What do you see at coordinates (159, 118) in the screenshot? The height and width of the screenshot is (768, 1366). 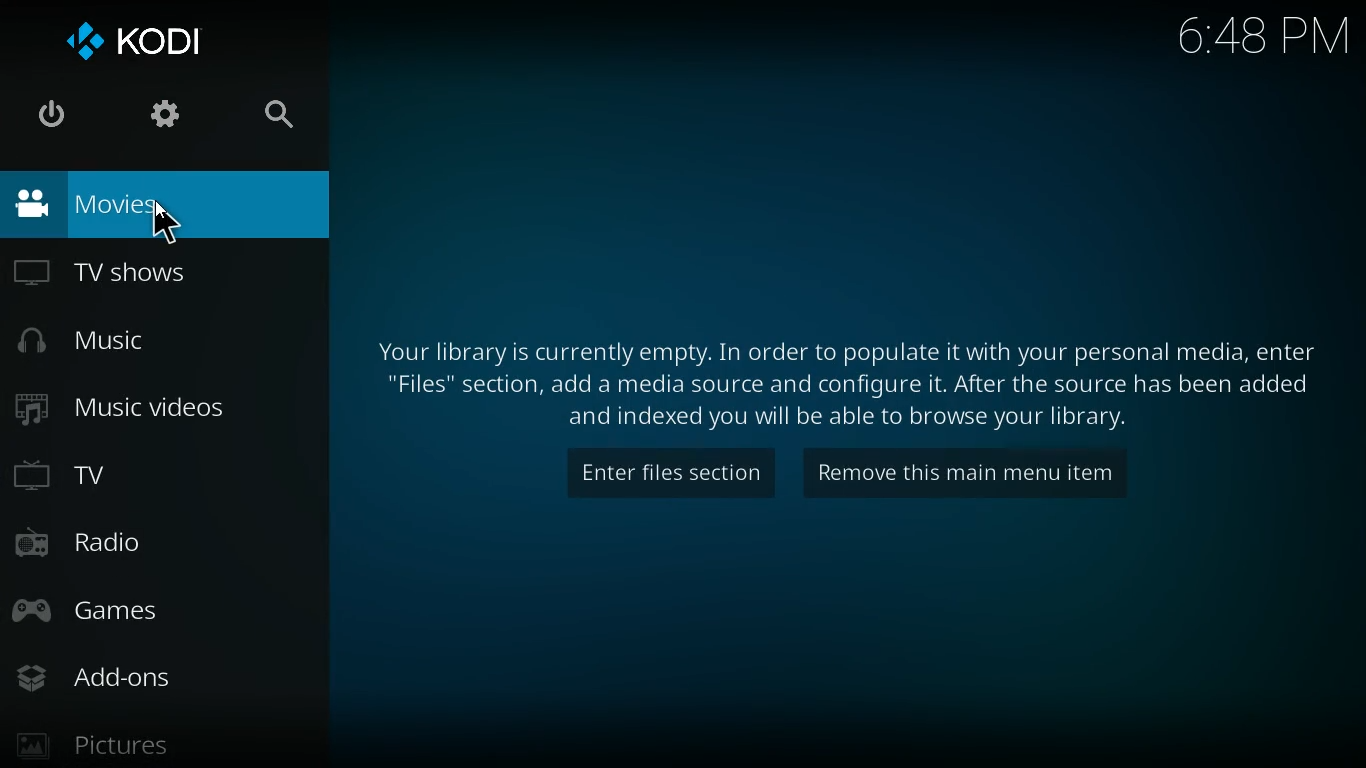 I see `settings` at bounding box center [159, 118].